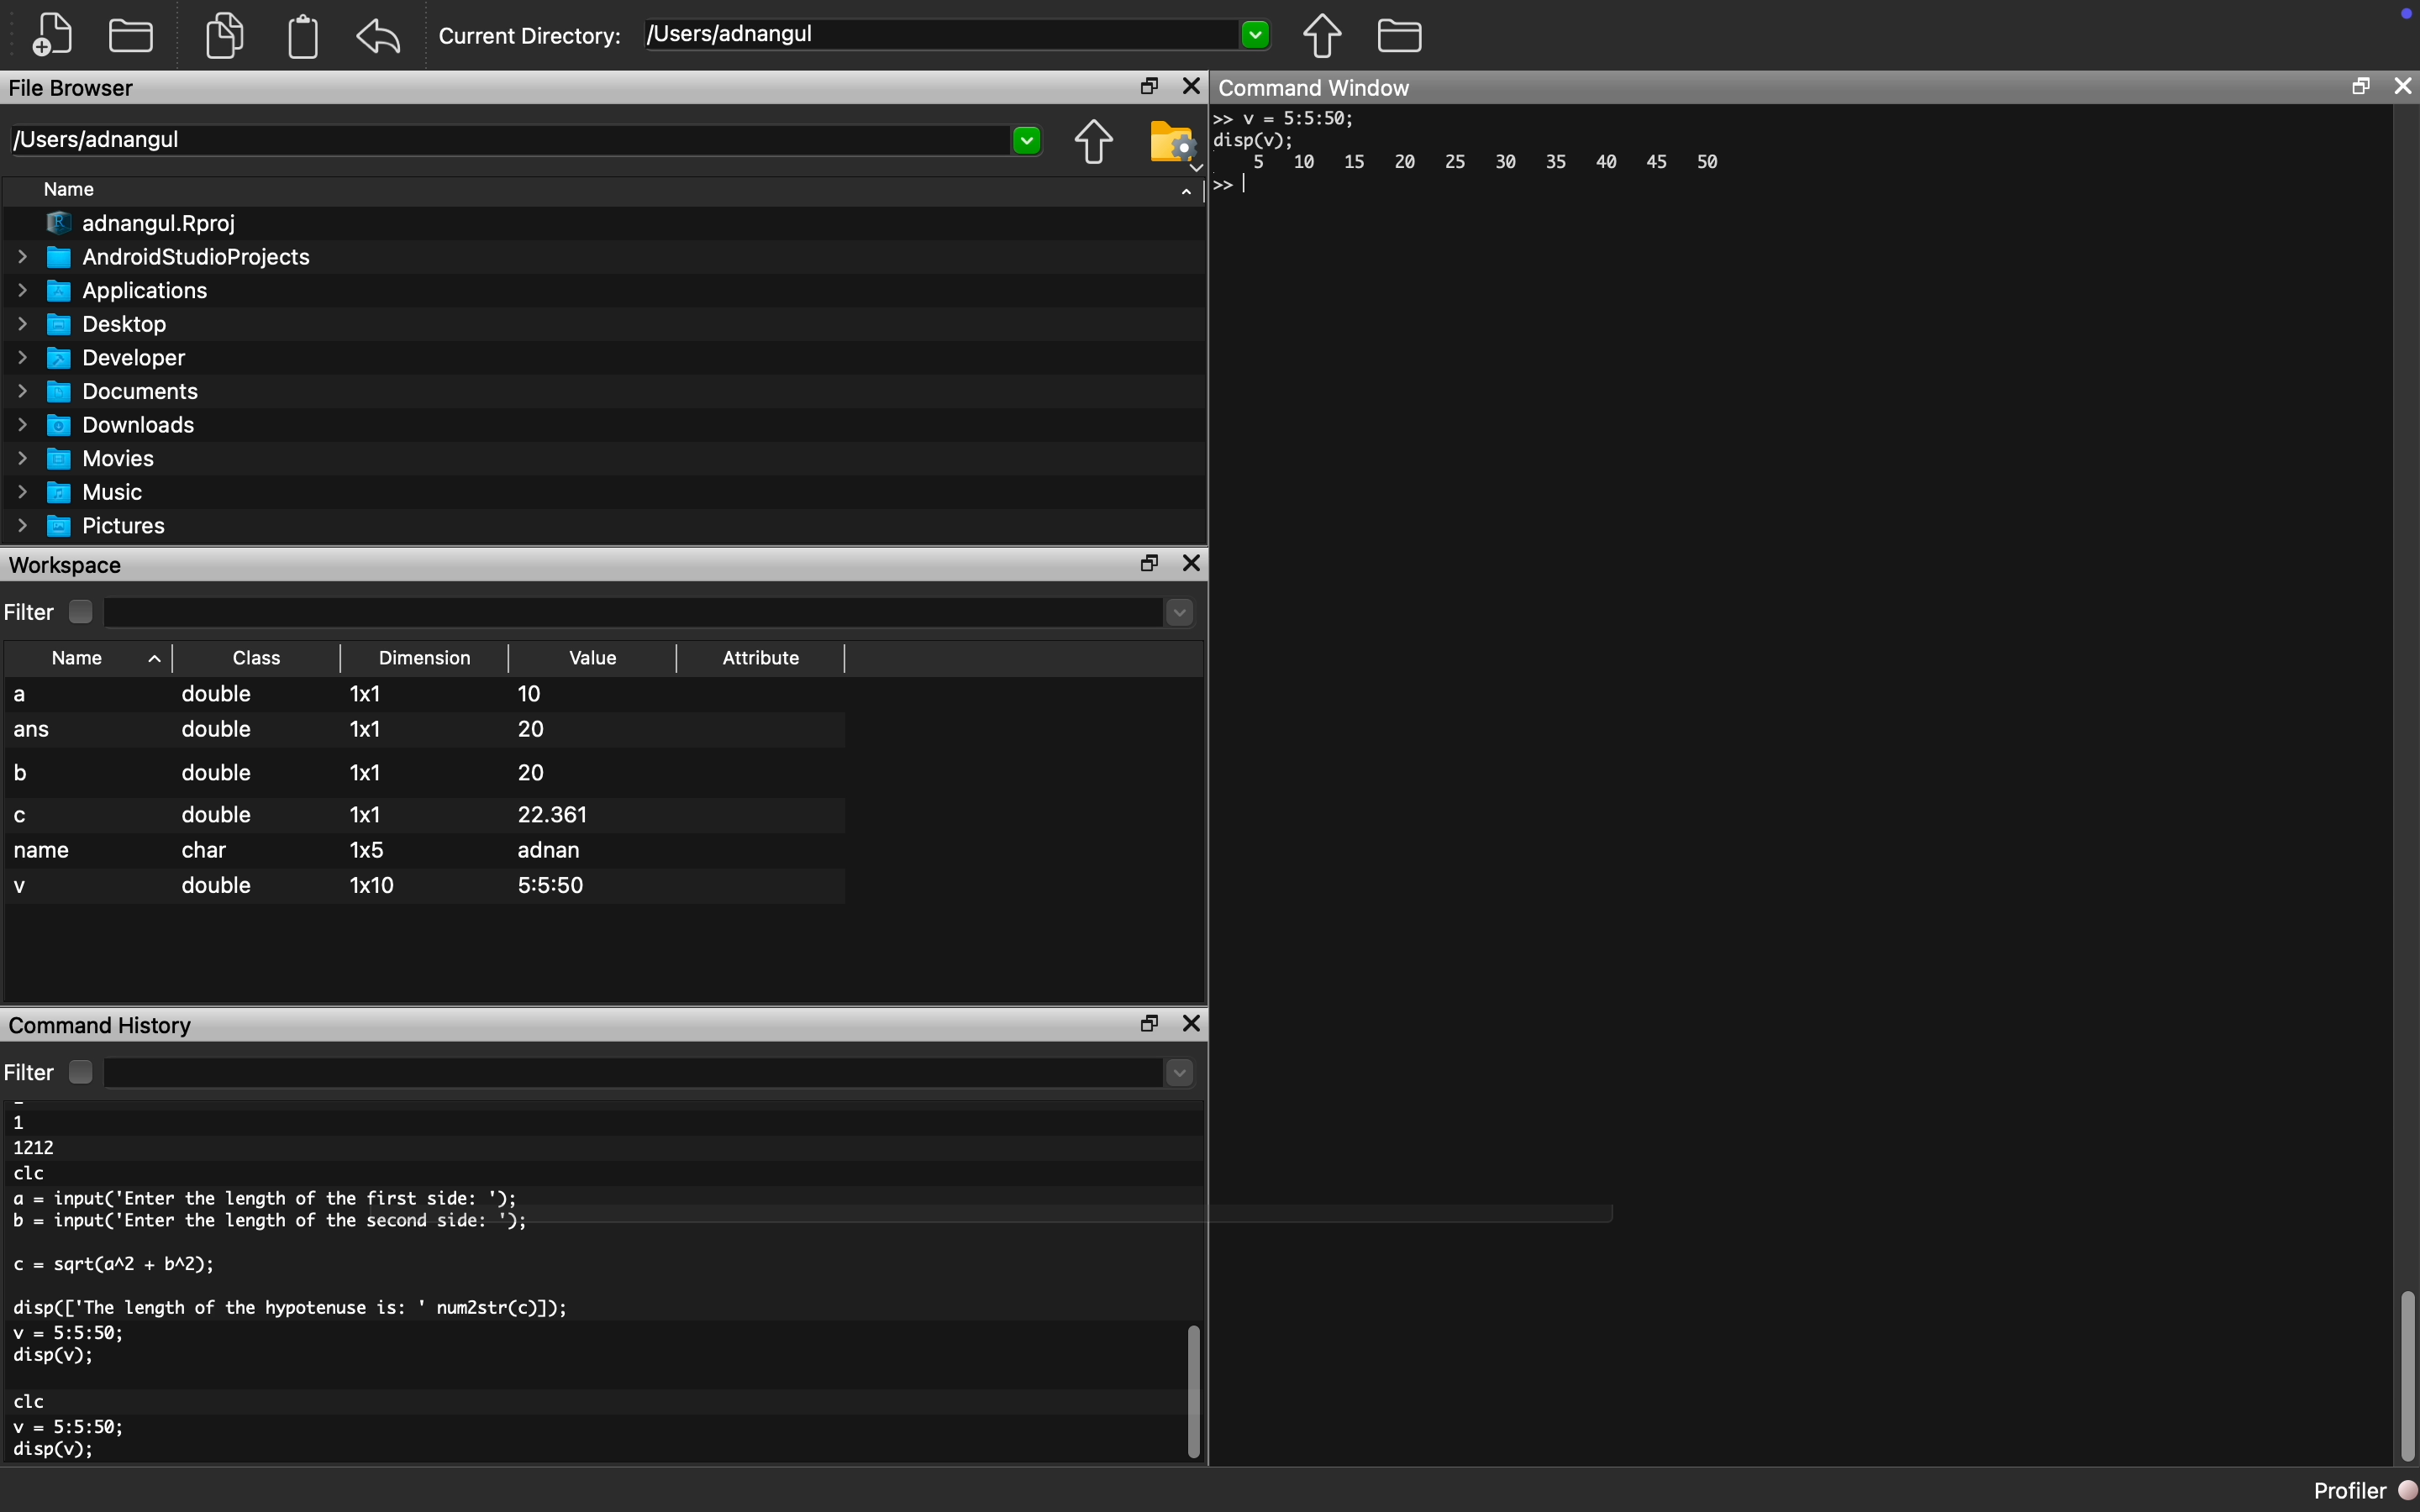 Image resolution: width=2420 pixels, height=1512 pixels. I want to click on Previous Folder, so click(1322, 34).